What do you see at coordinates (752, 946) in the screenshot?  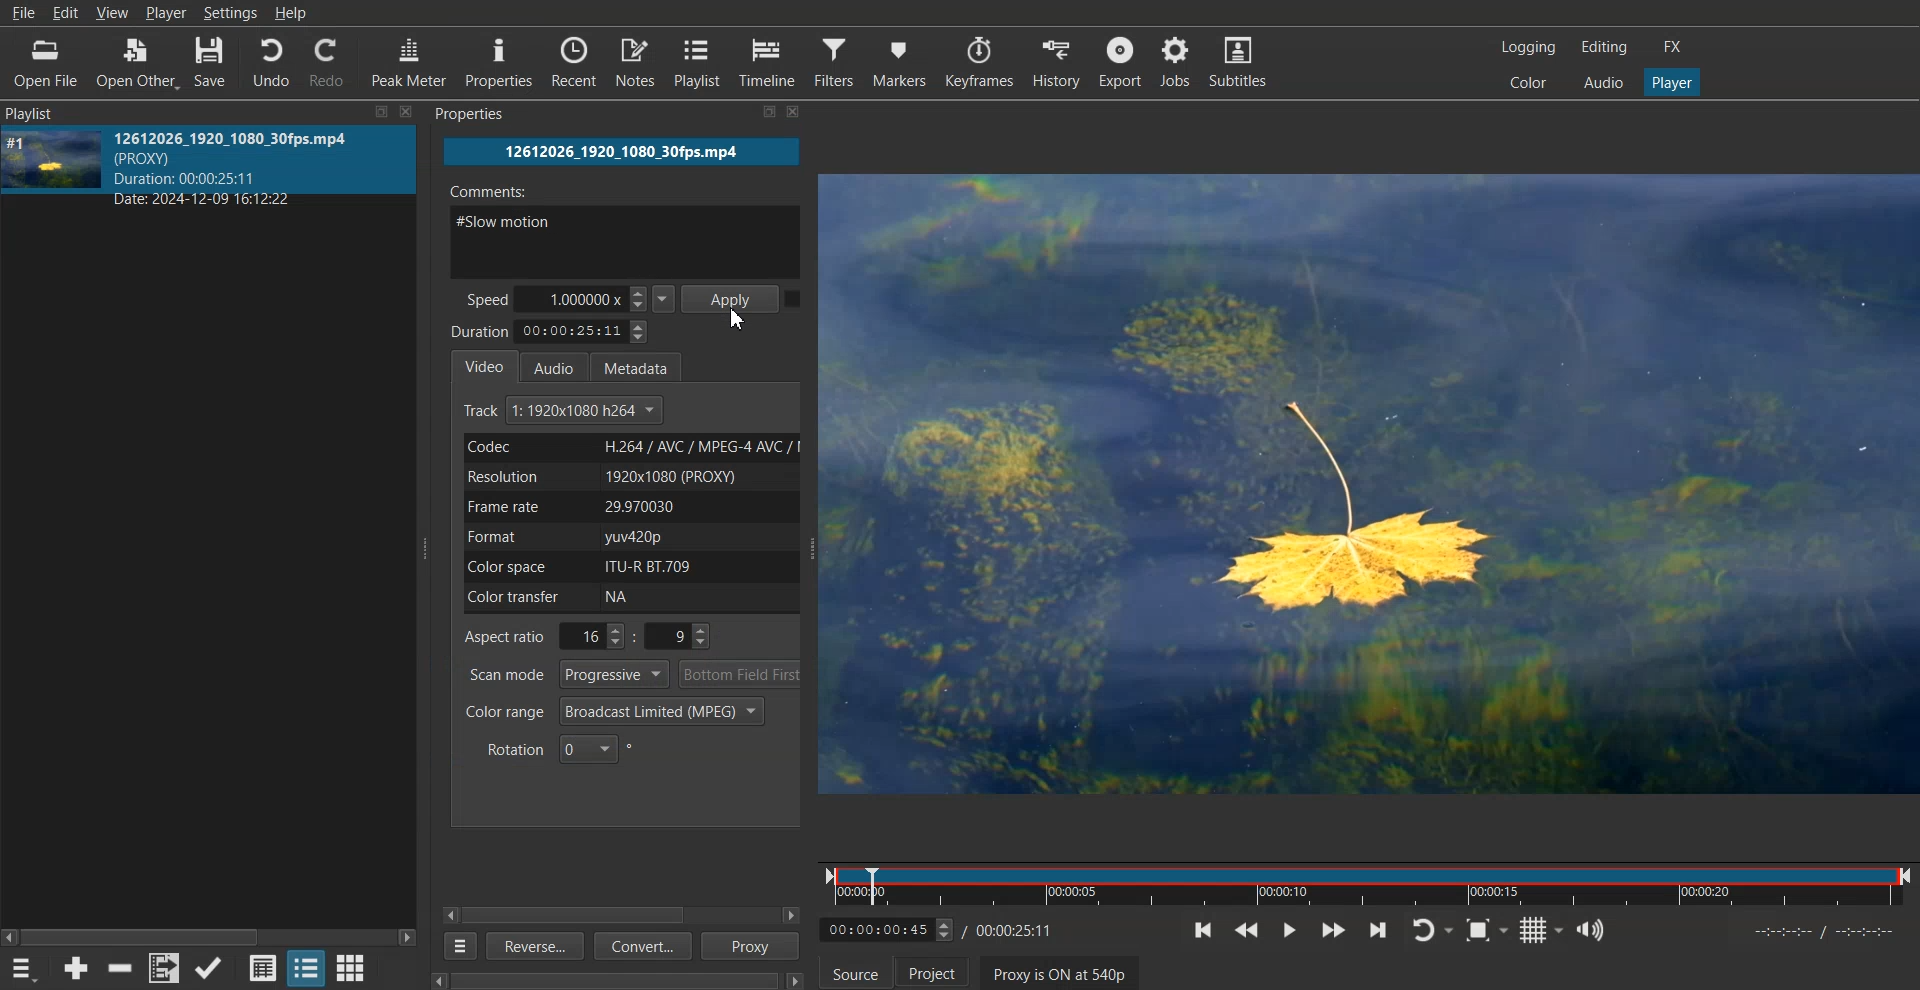 I see `Proxy` at bounding box center [752, 946].